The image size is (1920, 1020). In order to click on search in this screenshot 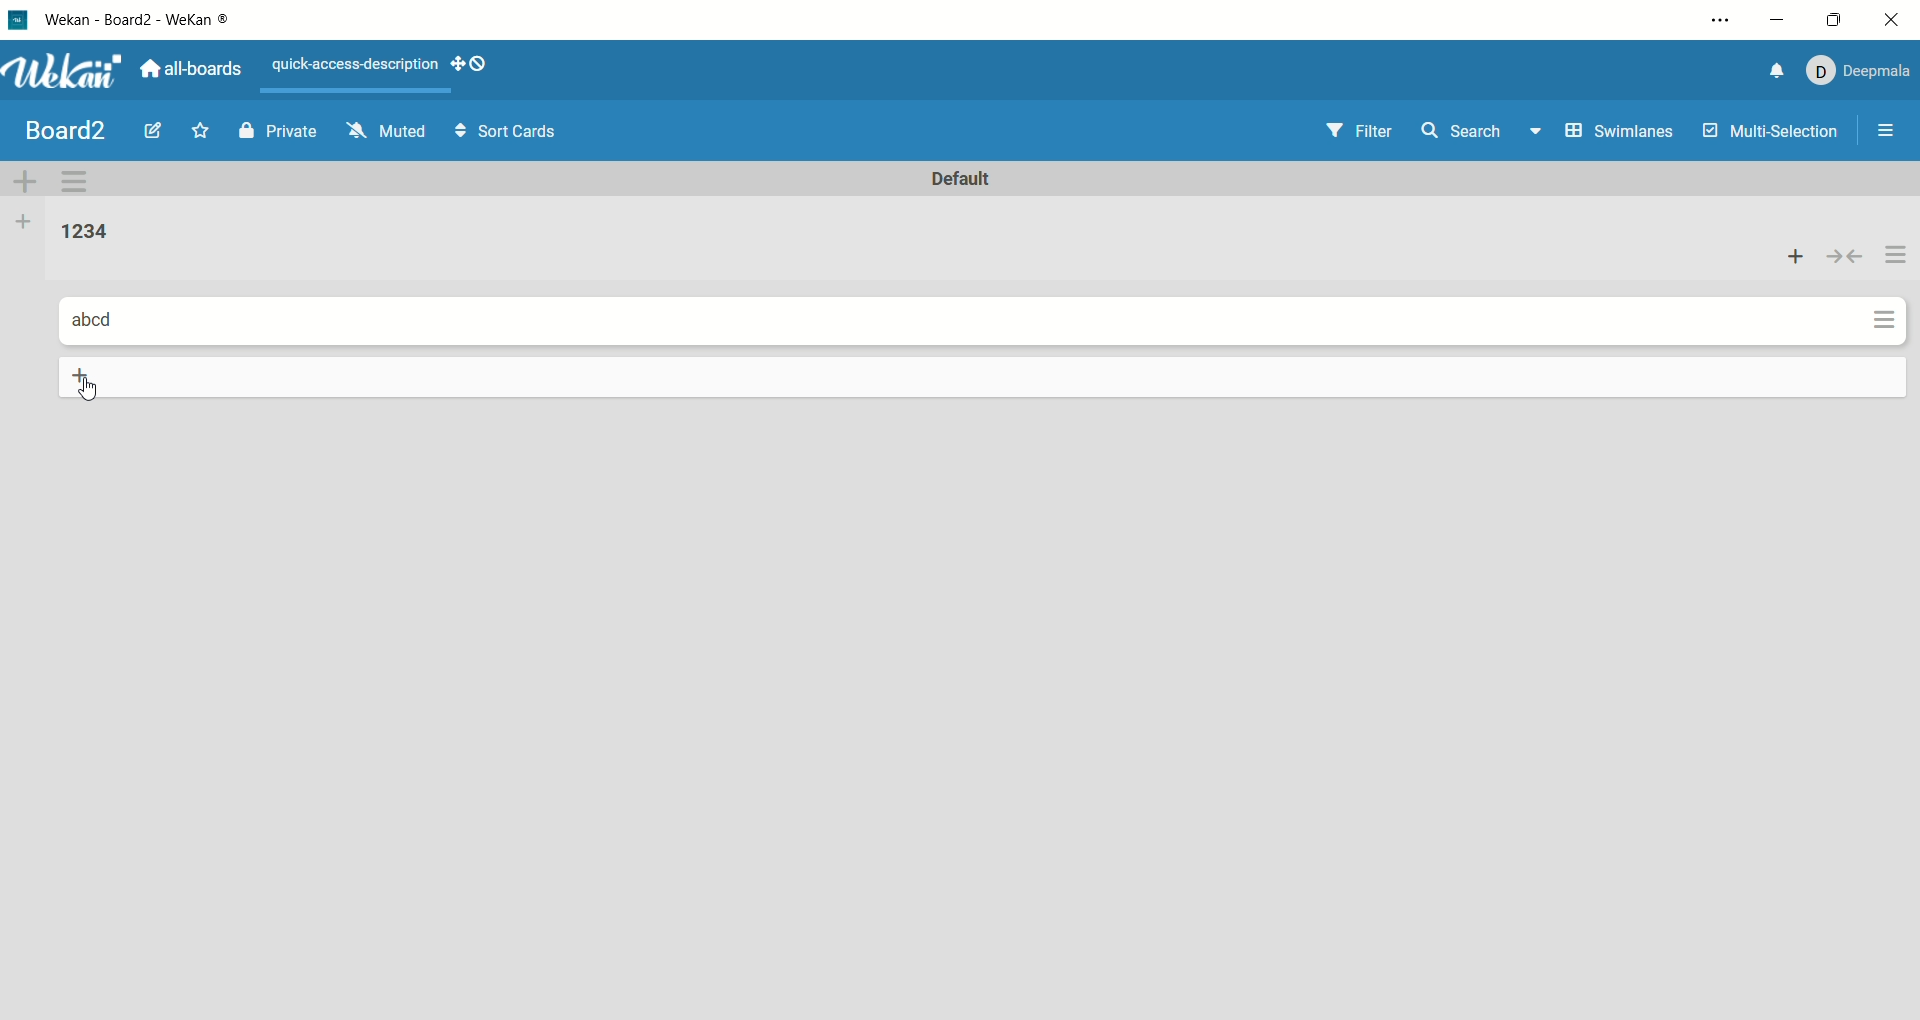, I will do `click(1486, 128)`.